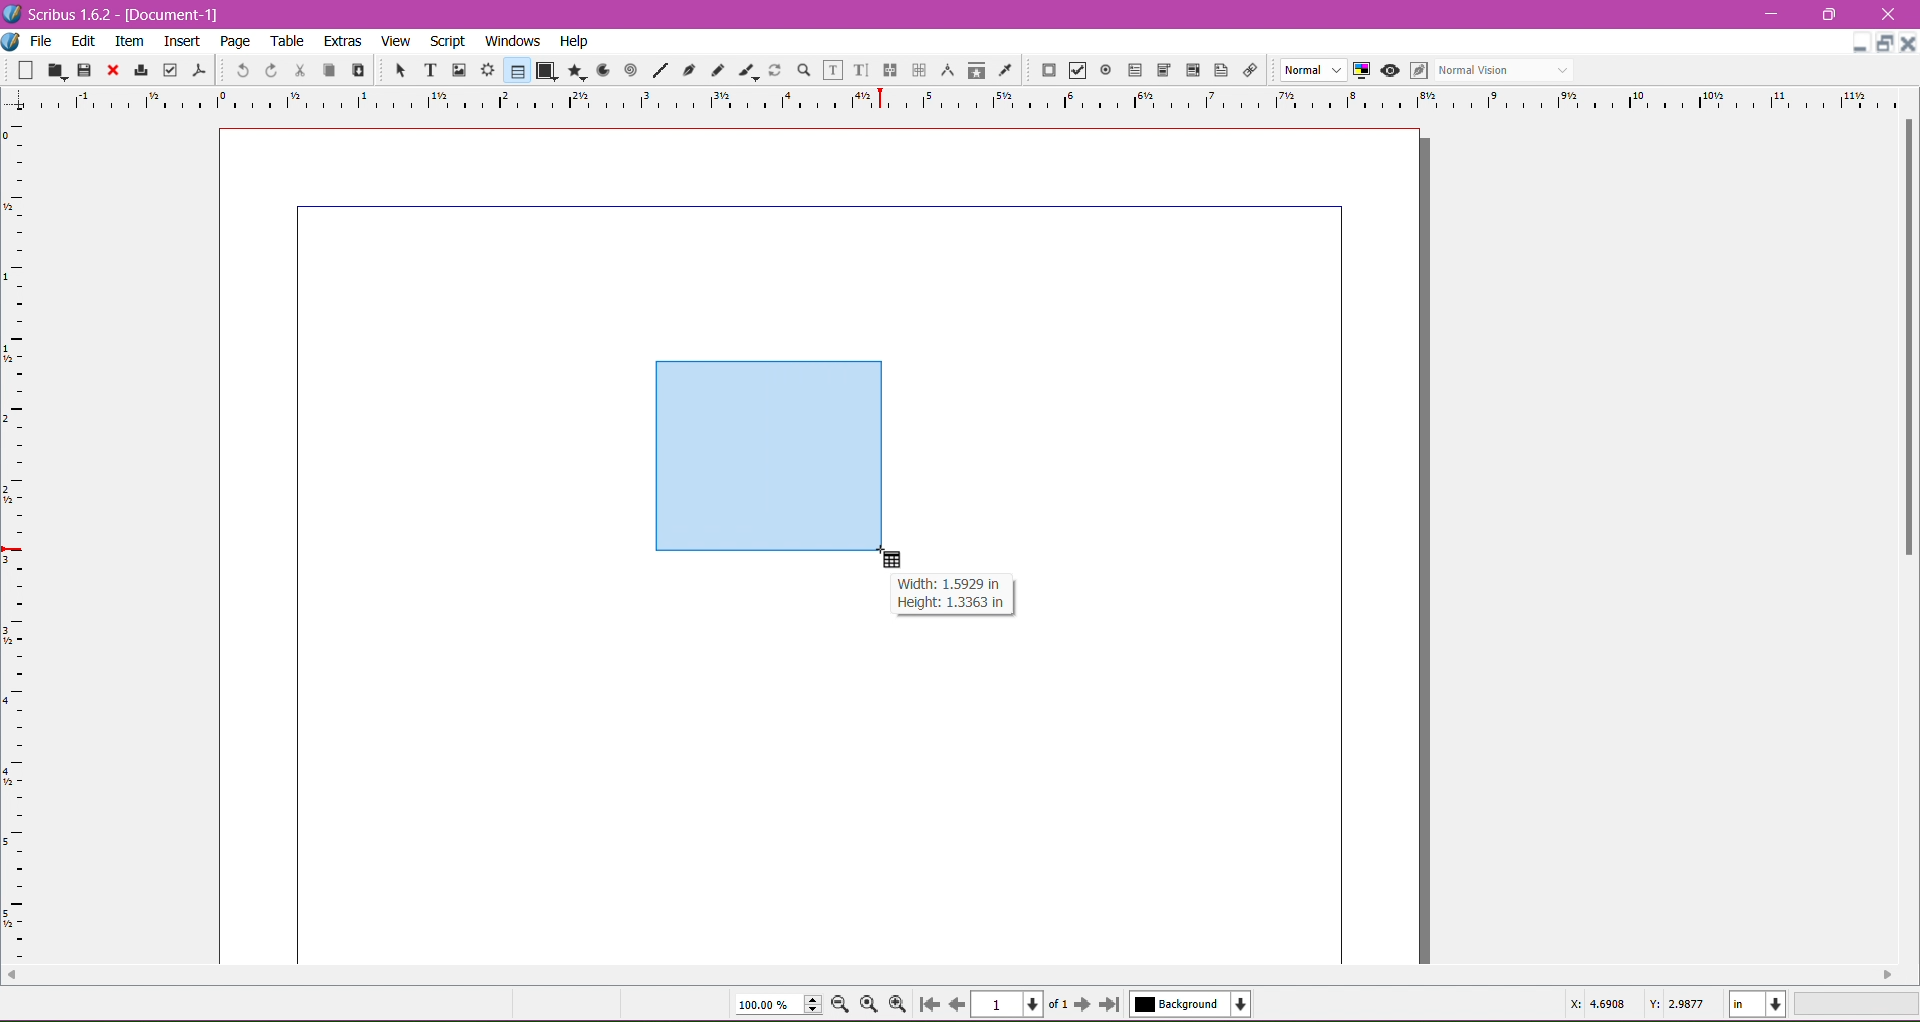  Describe the element at coordinates (898, 560) in the screenshot. I see `Table icon` at that location.